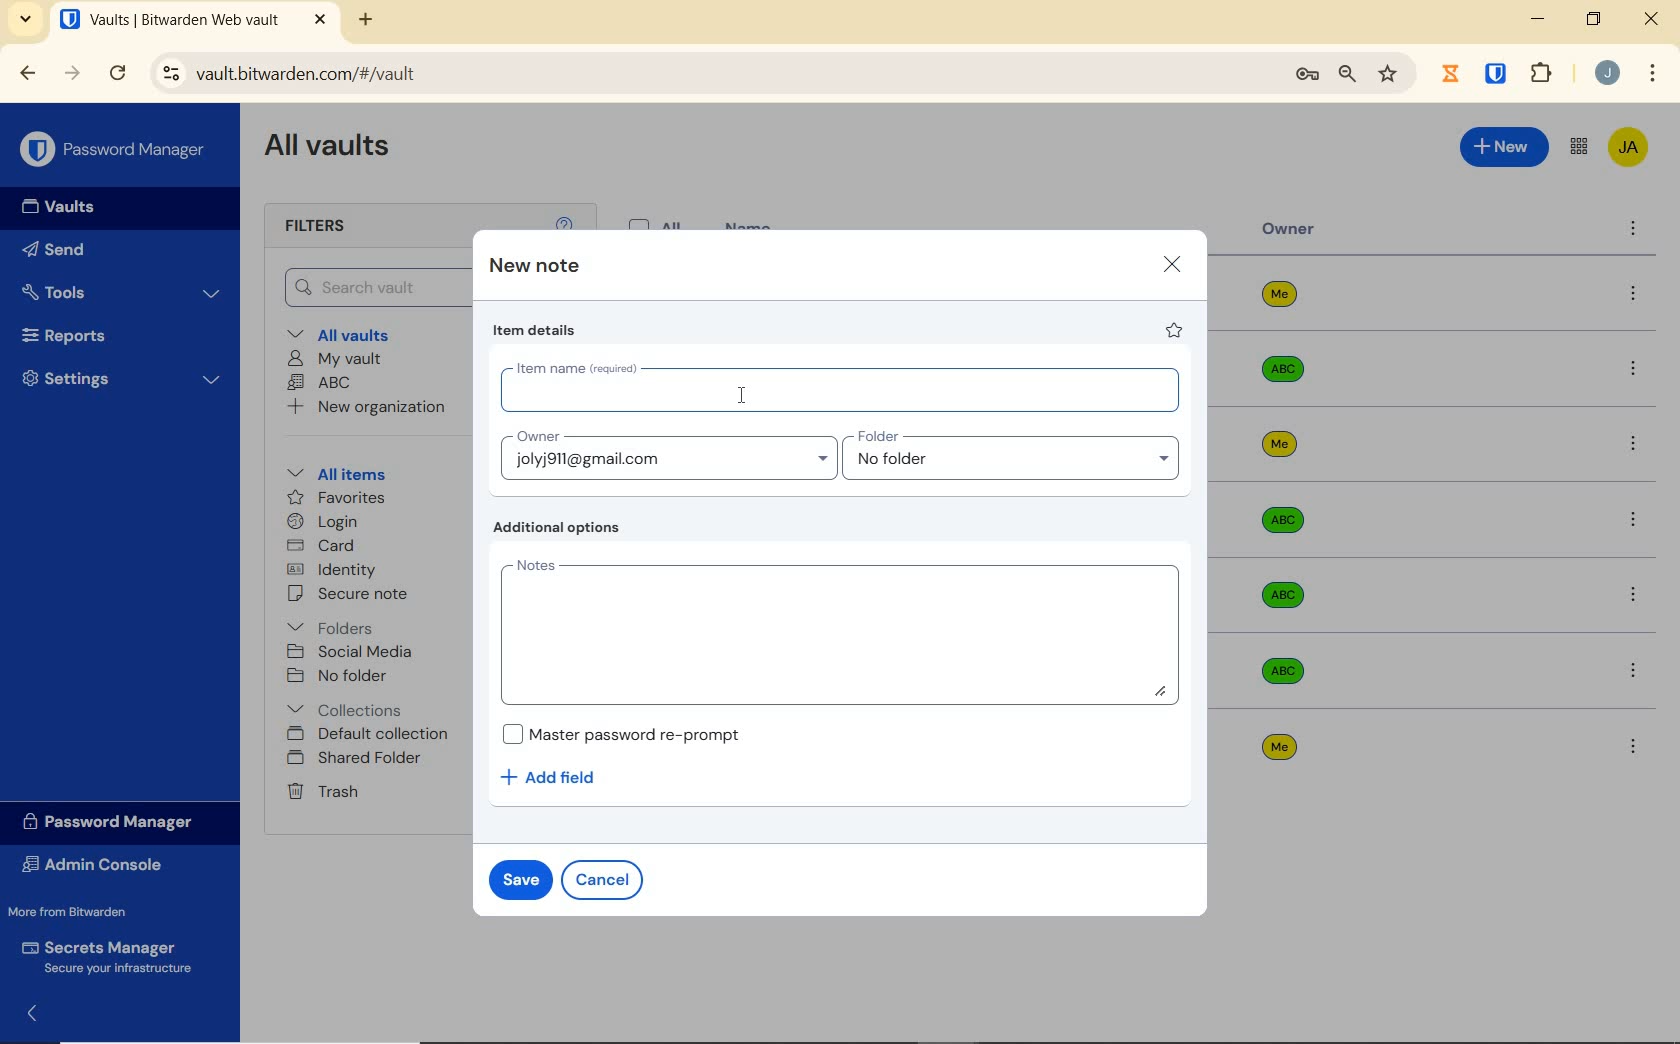 The image size is (1680, 1044). What do you see at coordinates (1577, 147) in the screenshot?
I see `toggle between admin console and password manager` at bounding box center [1577, 147].